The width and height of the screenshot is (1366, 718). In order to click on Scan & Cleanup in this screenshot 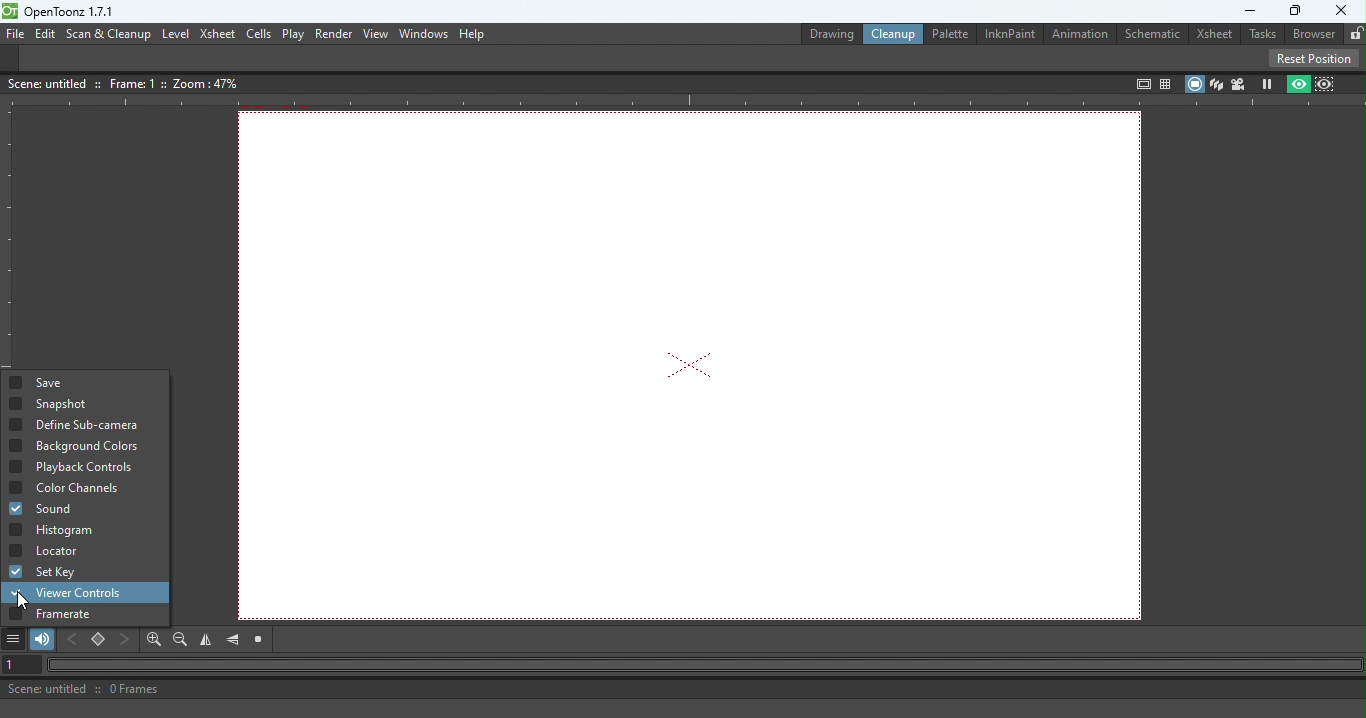, I will do `click(109, 35)`.